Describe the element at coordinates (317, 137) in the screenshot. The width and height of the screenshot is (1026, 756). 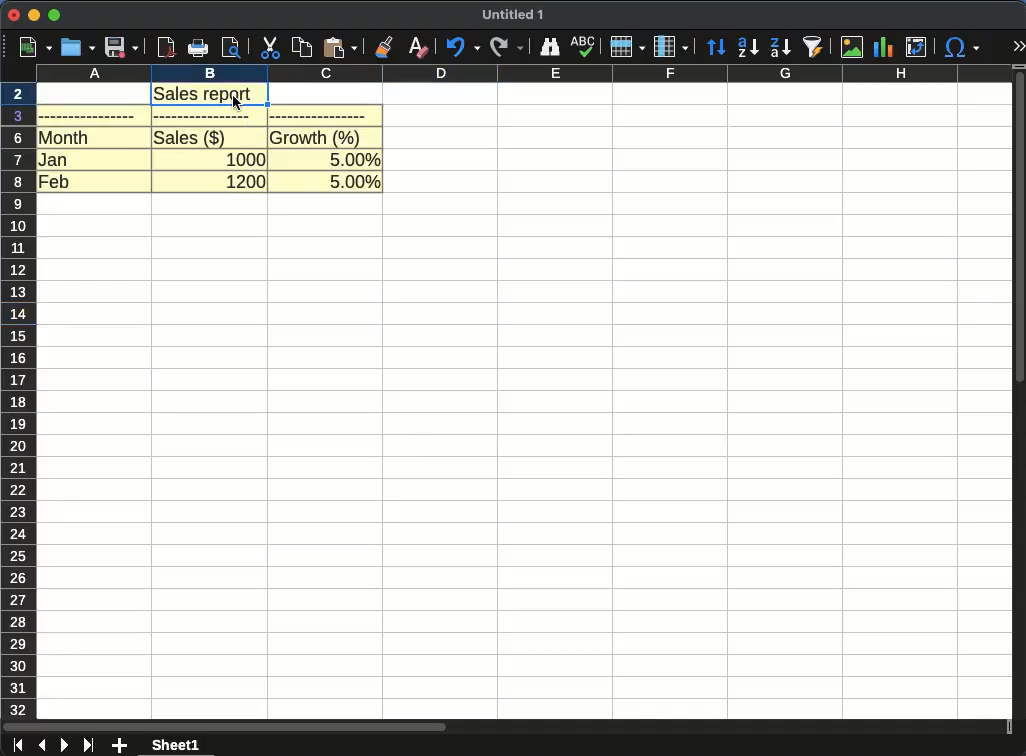
I see `growth (%)` at that location.